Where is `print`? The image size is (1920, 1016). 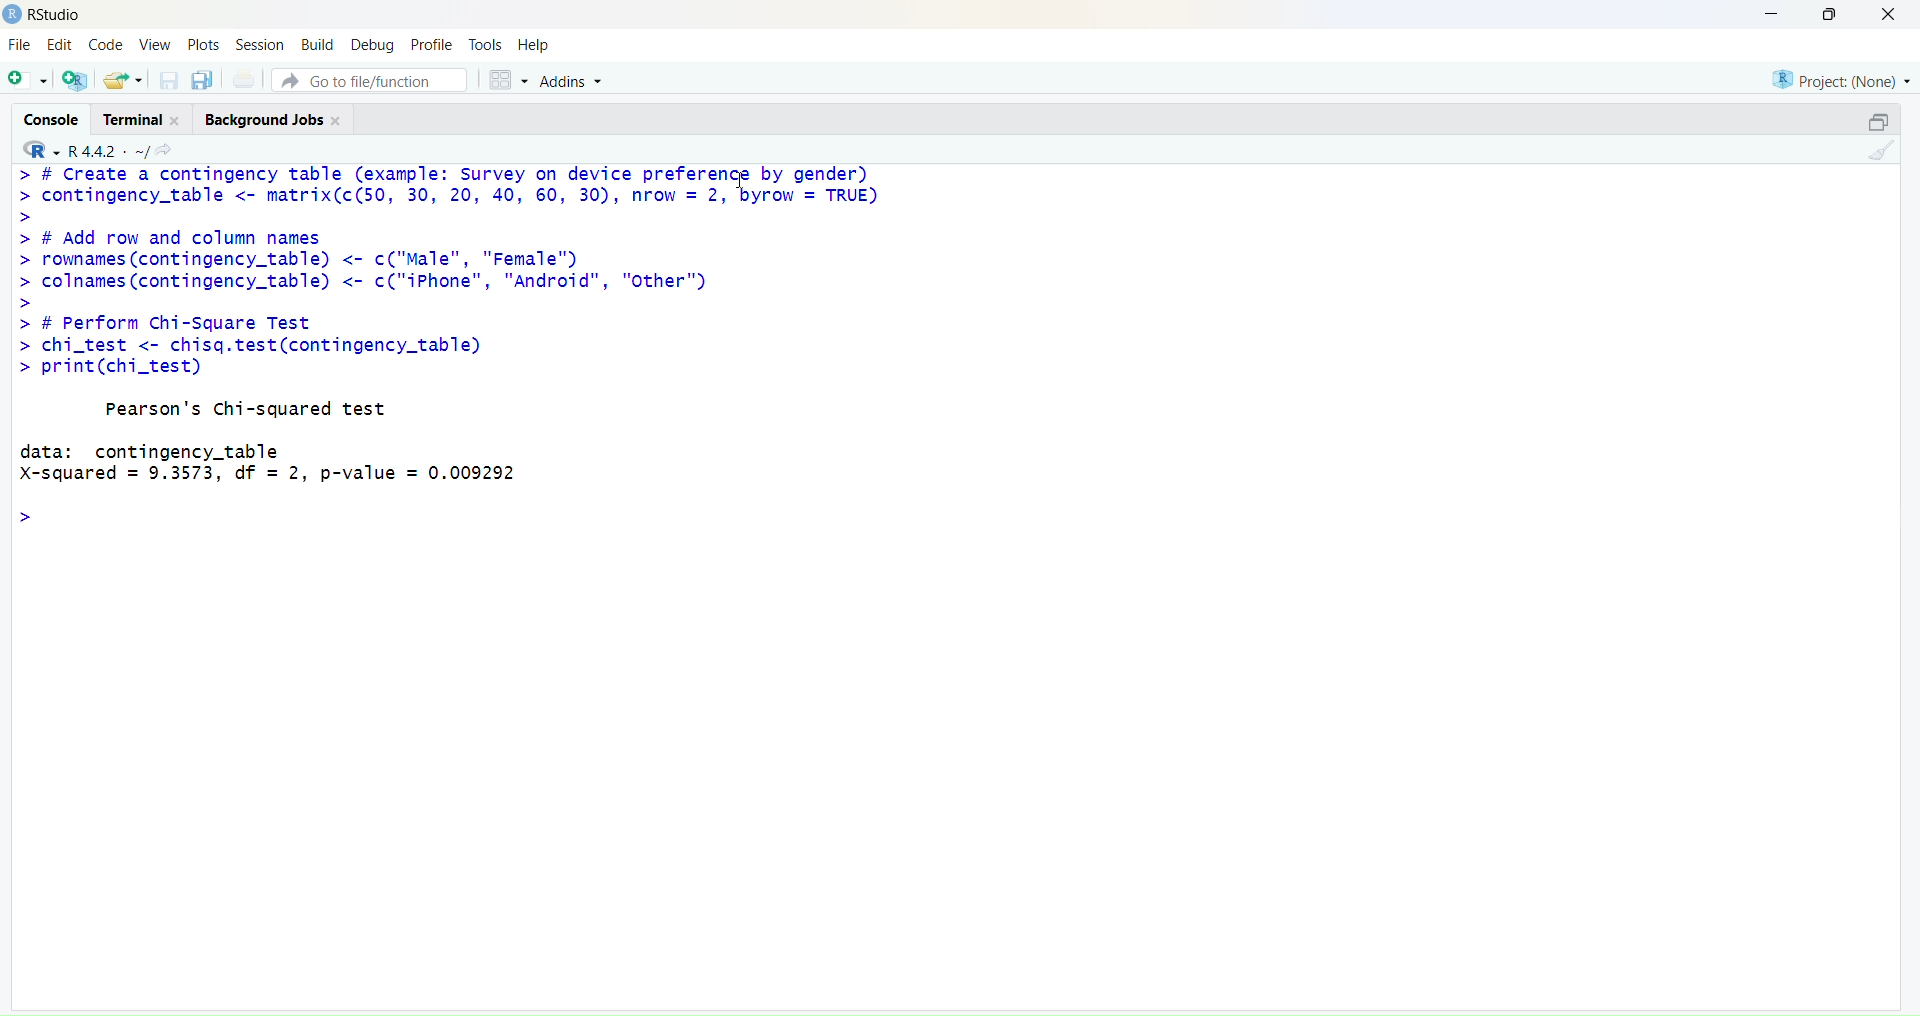 print is located at coordinates (243, 78).